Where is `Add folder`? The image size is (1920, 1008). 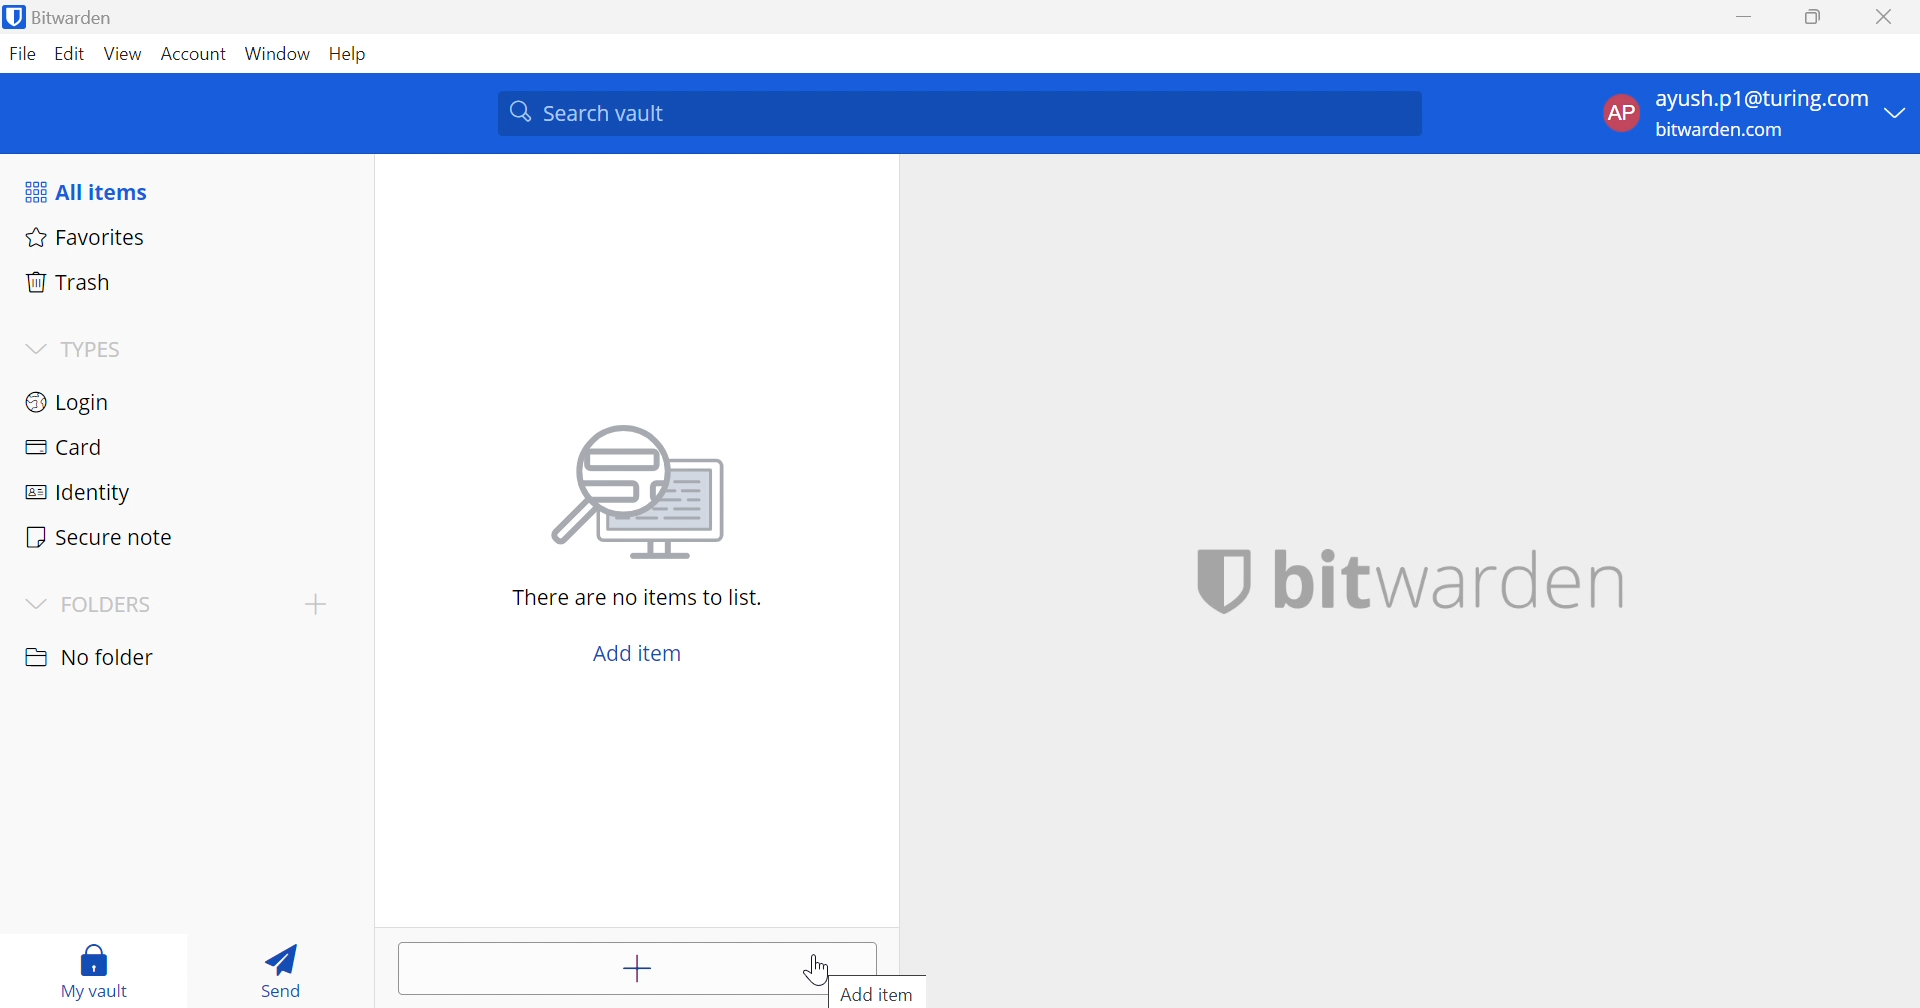
Add folder is located at coordinates (316, 606).